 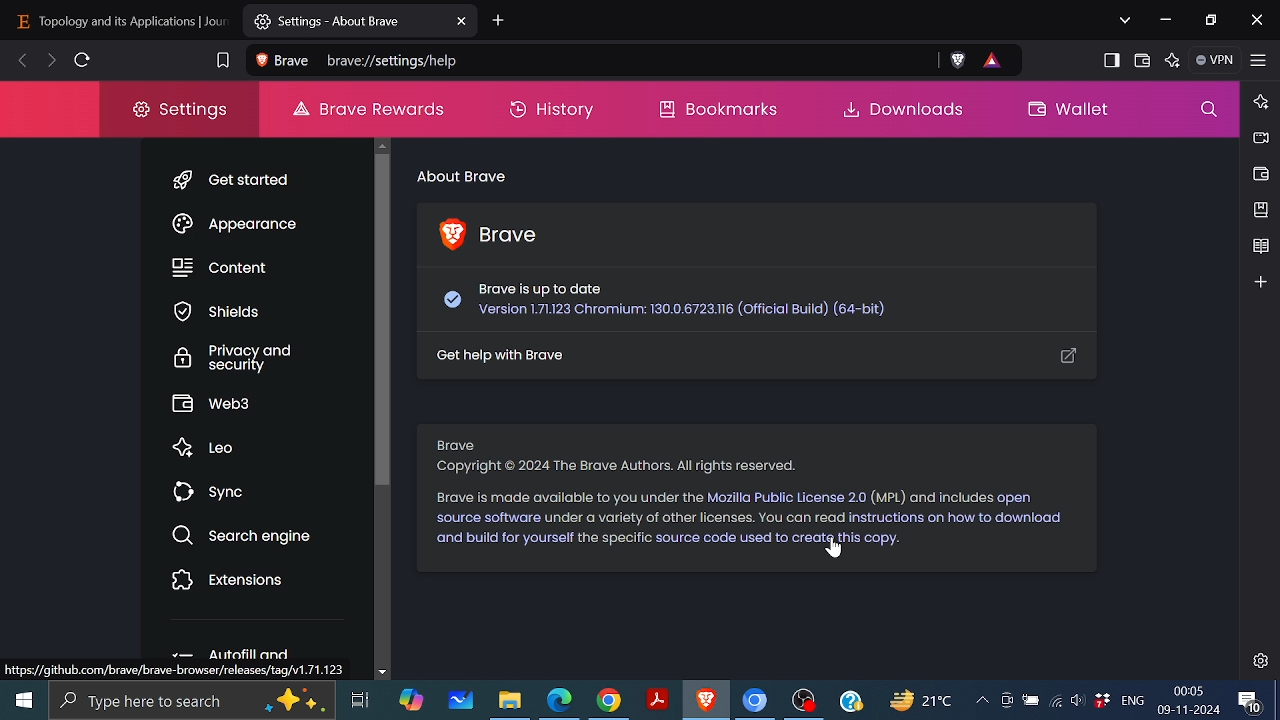 I want to click on Brave rewards, so click(x=368, y=110).